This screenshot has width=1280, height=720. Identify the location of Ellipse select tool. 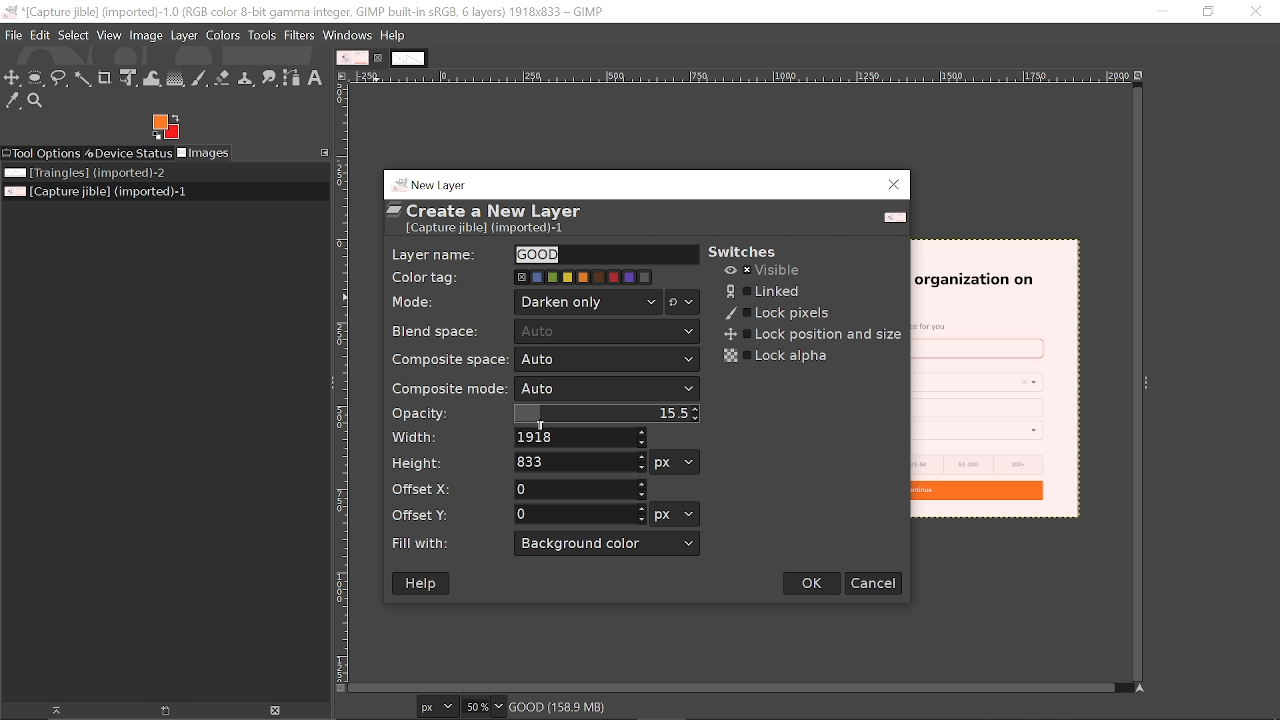
(36, 79).